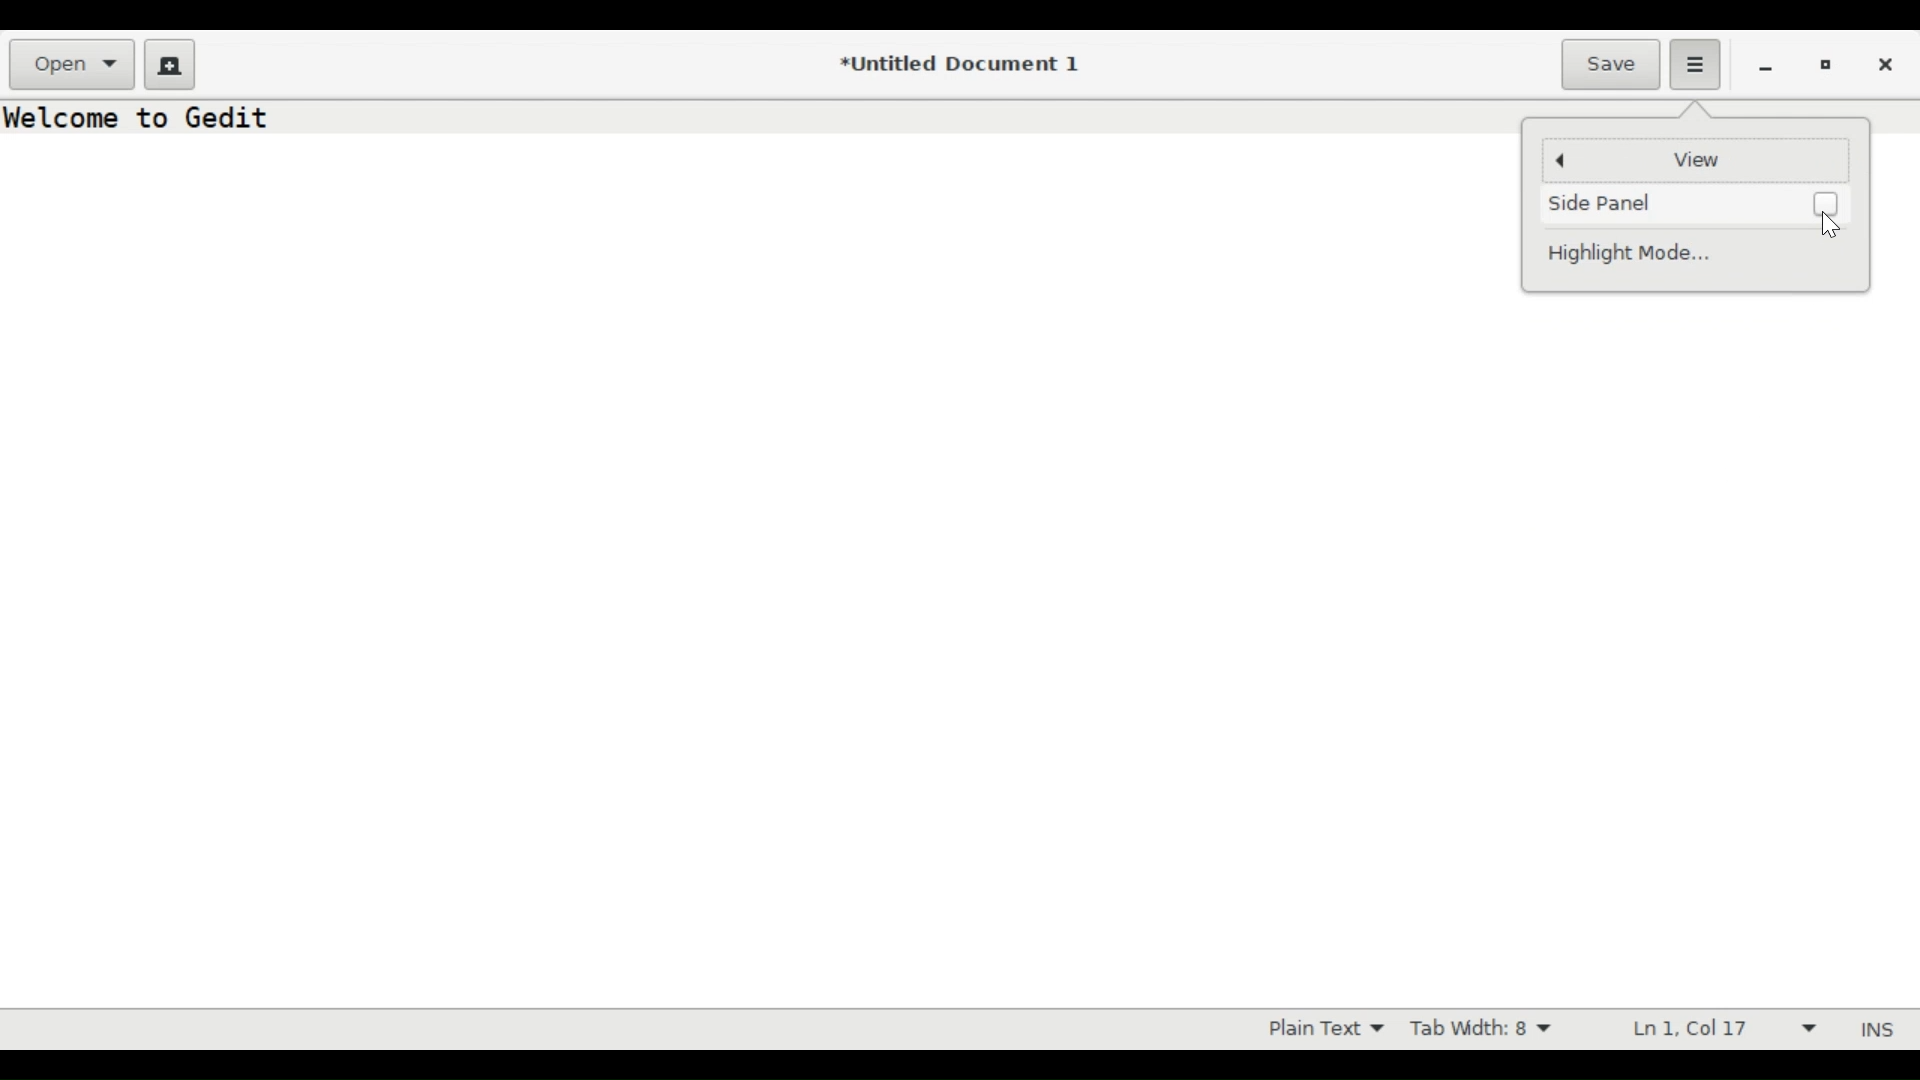 Image resolution: width=1920 pixels, height=1080 pixels. I want to click on Line and Column Preference, so click(1717, 1030).